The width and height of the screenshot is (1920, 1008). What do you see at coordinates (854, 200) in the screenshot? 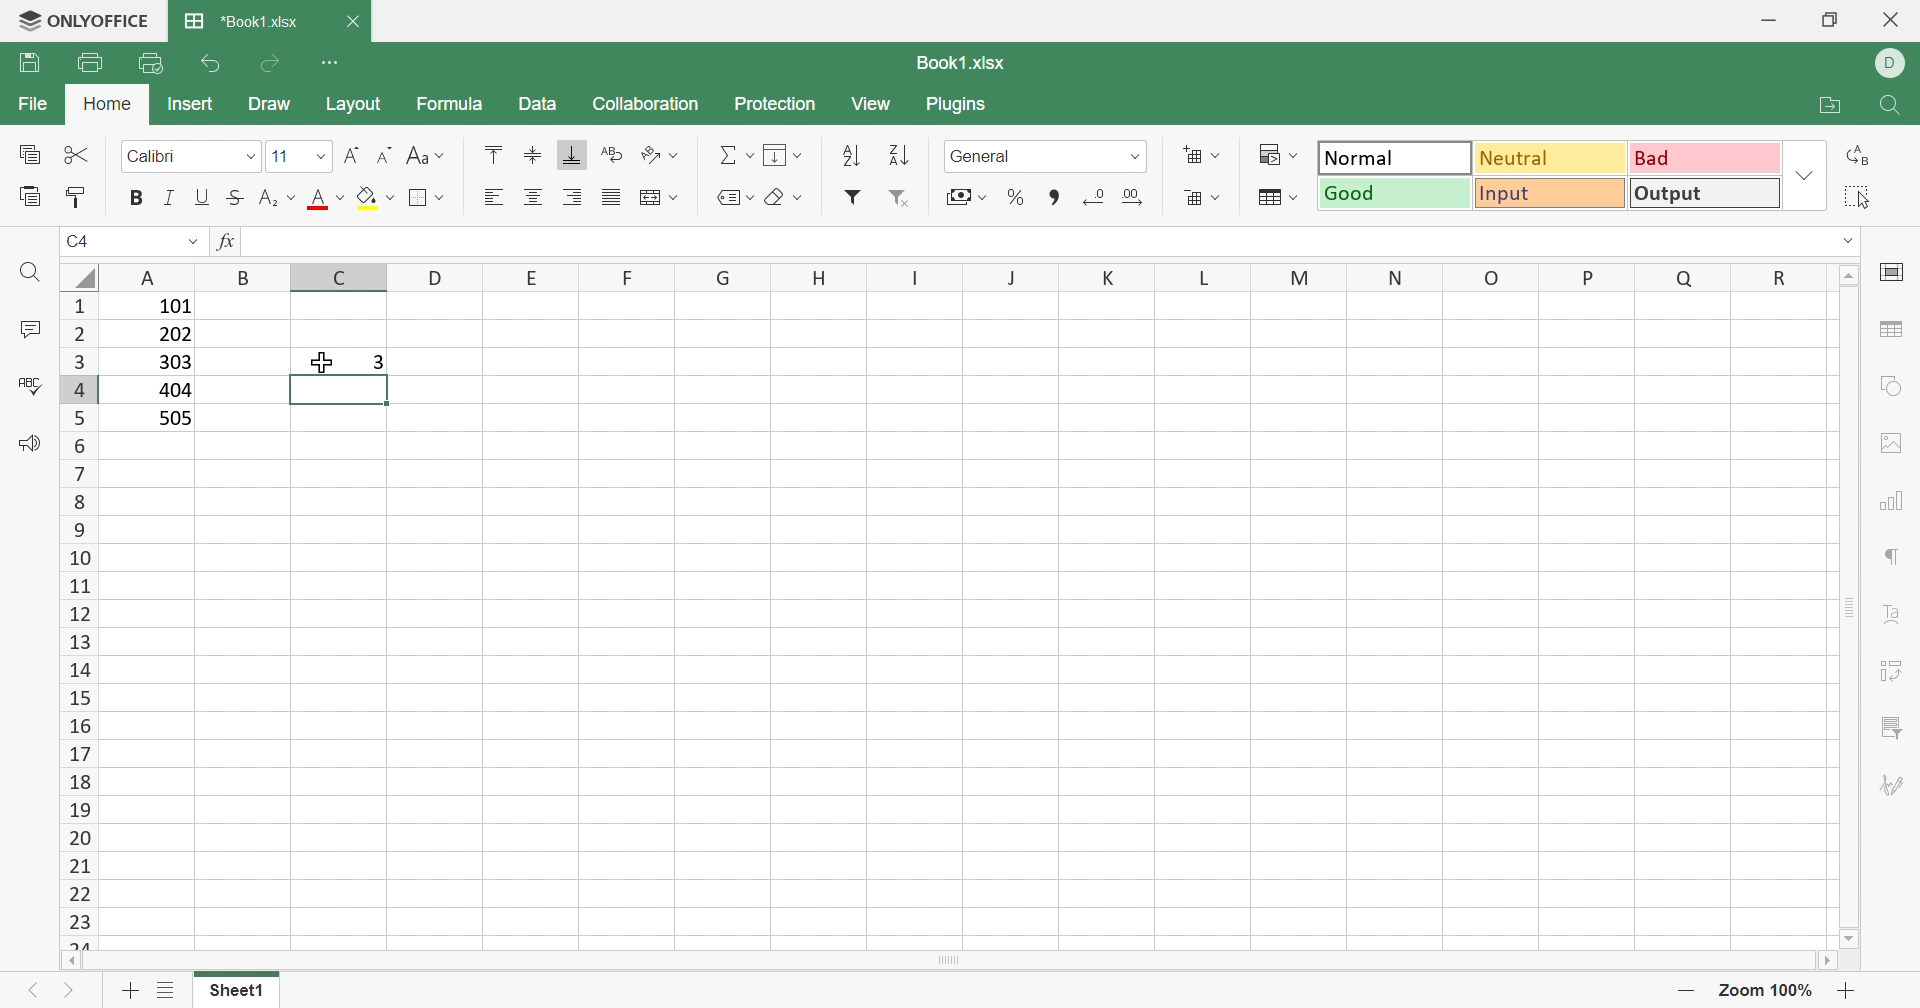
I see `Filter` at bounding box center [854, 200].